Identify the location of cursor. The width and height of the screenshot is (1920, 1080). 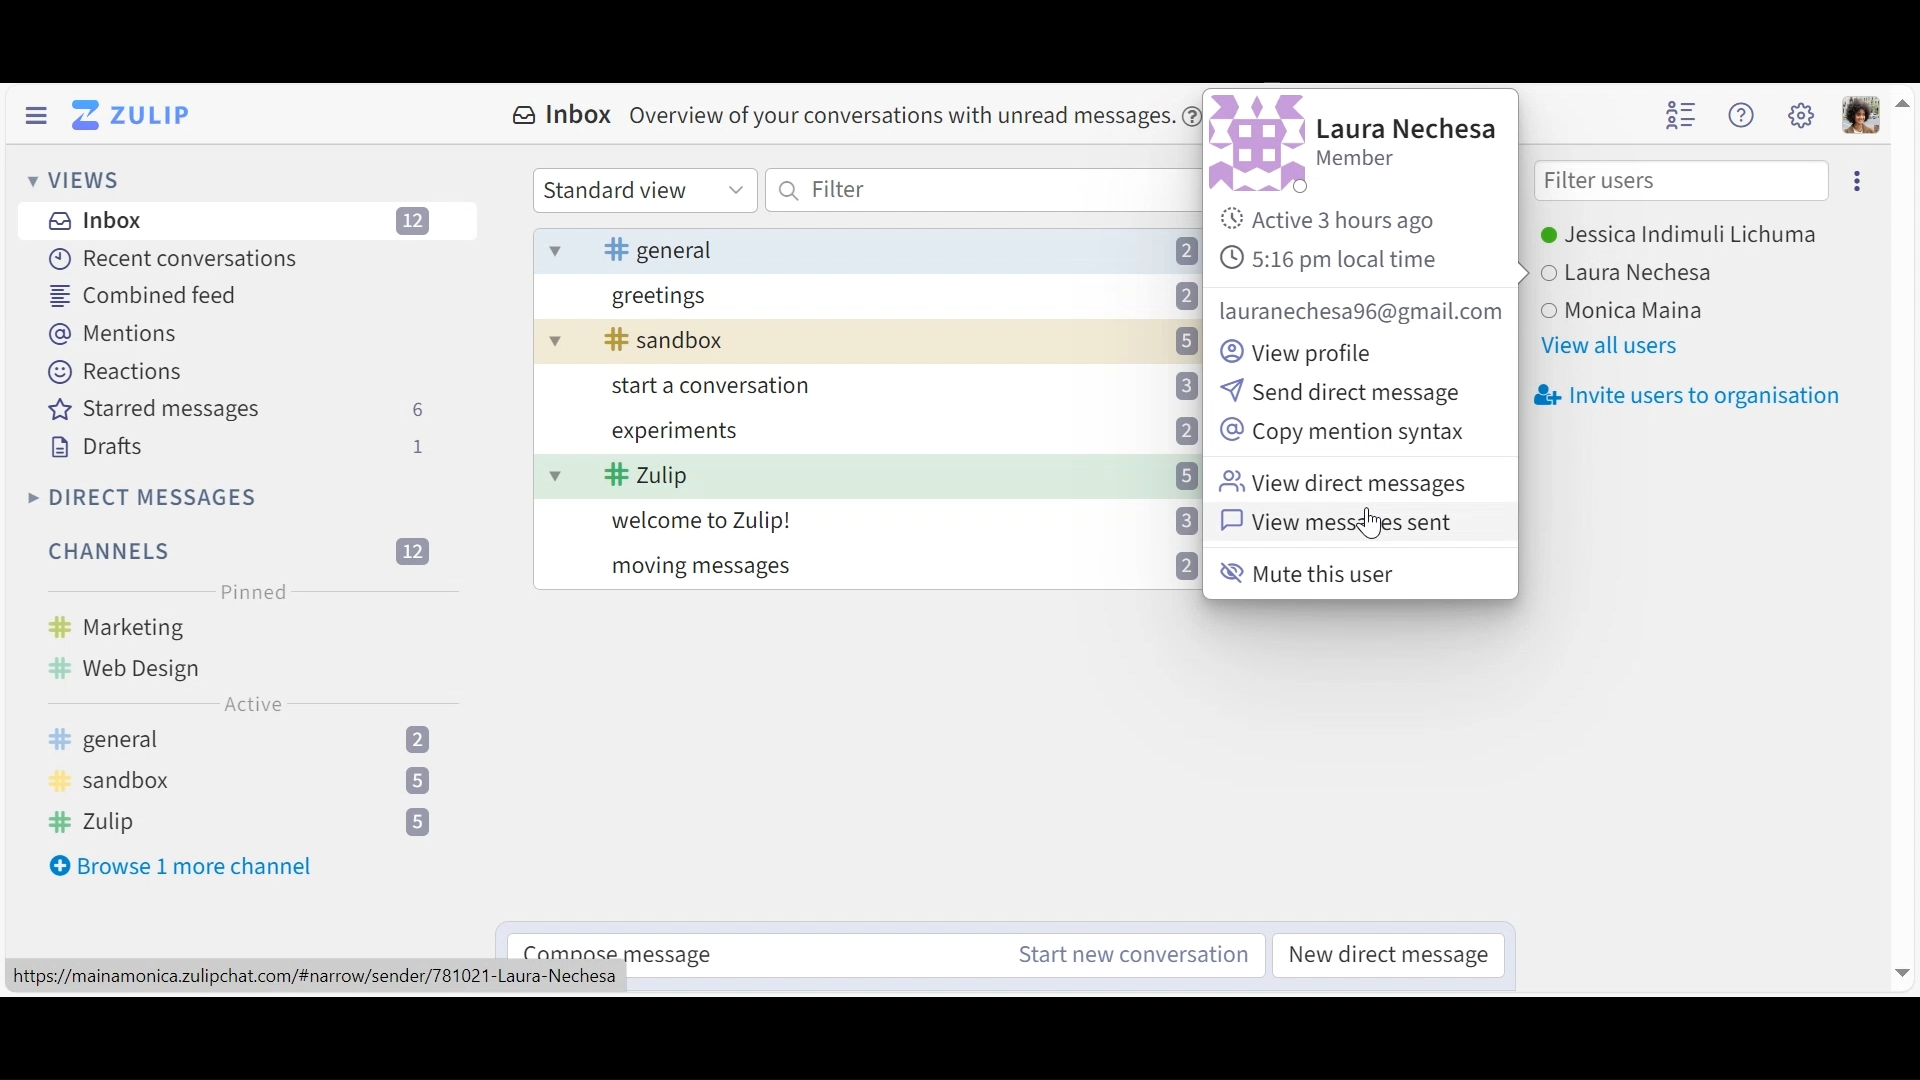
(1371, 529).